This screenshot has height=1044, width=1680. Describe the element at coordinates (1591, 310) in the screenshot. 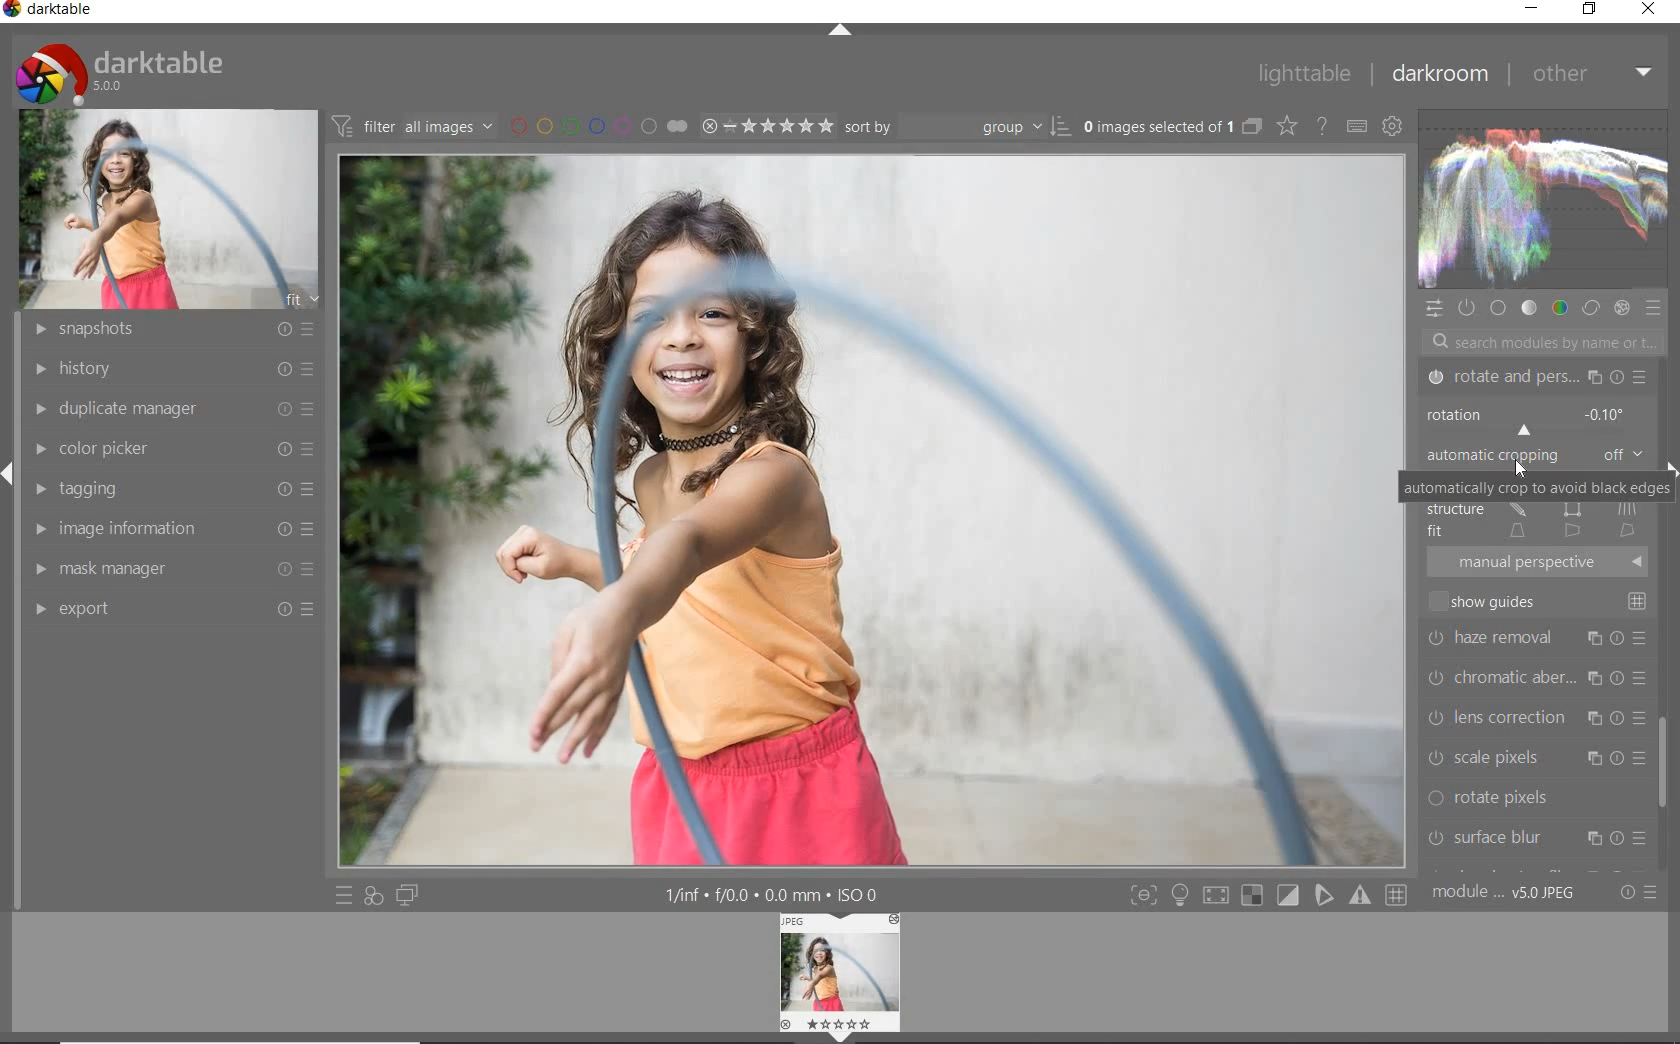

I see `correct` at that location.